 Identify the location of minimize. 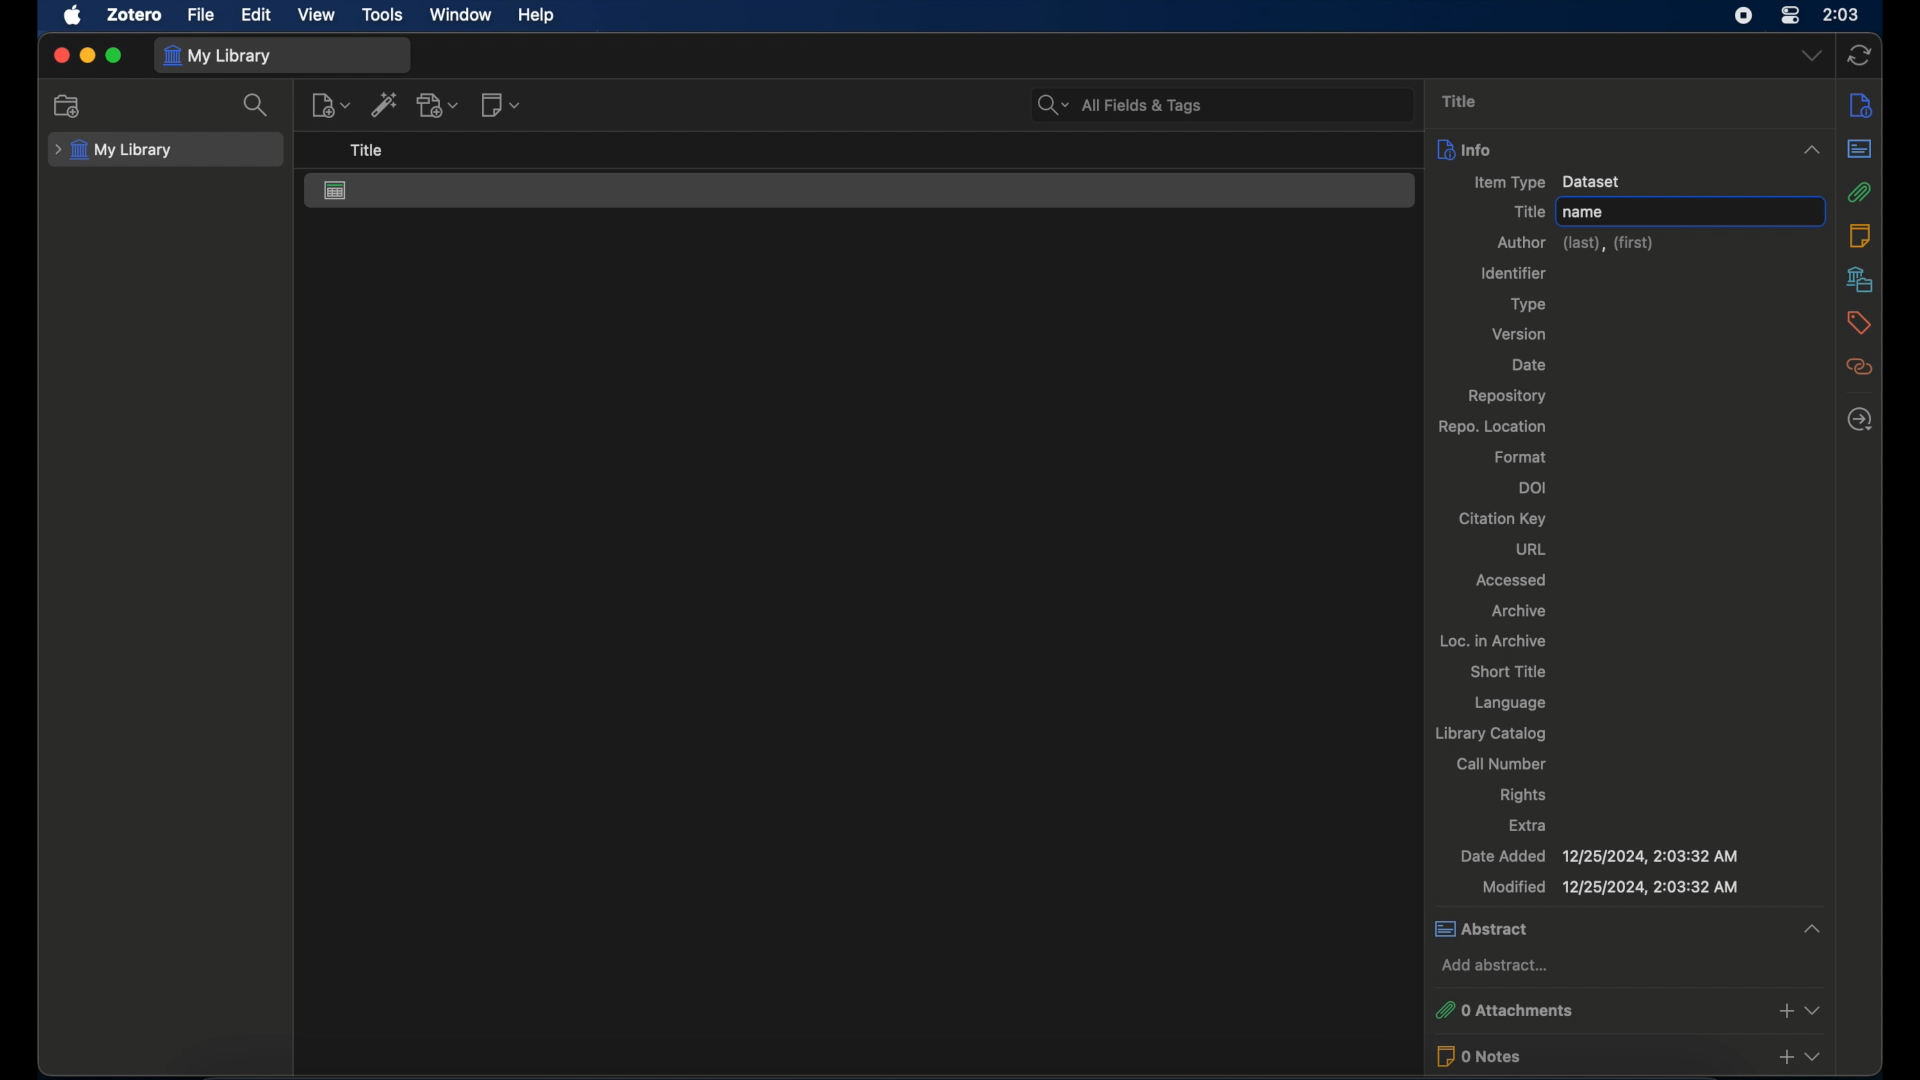
(88, 56).